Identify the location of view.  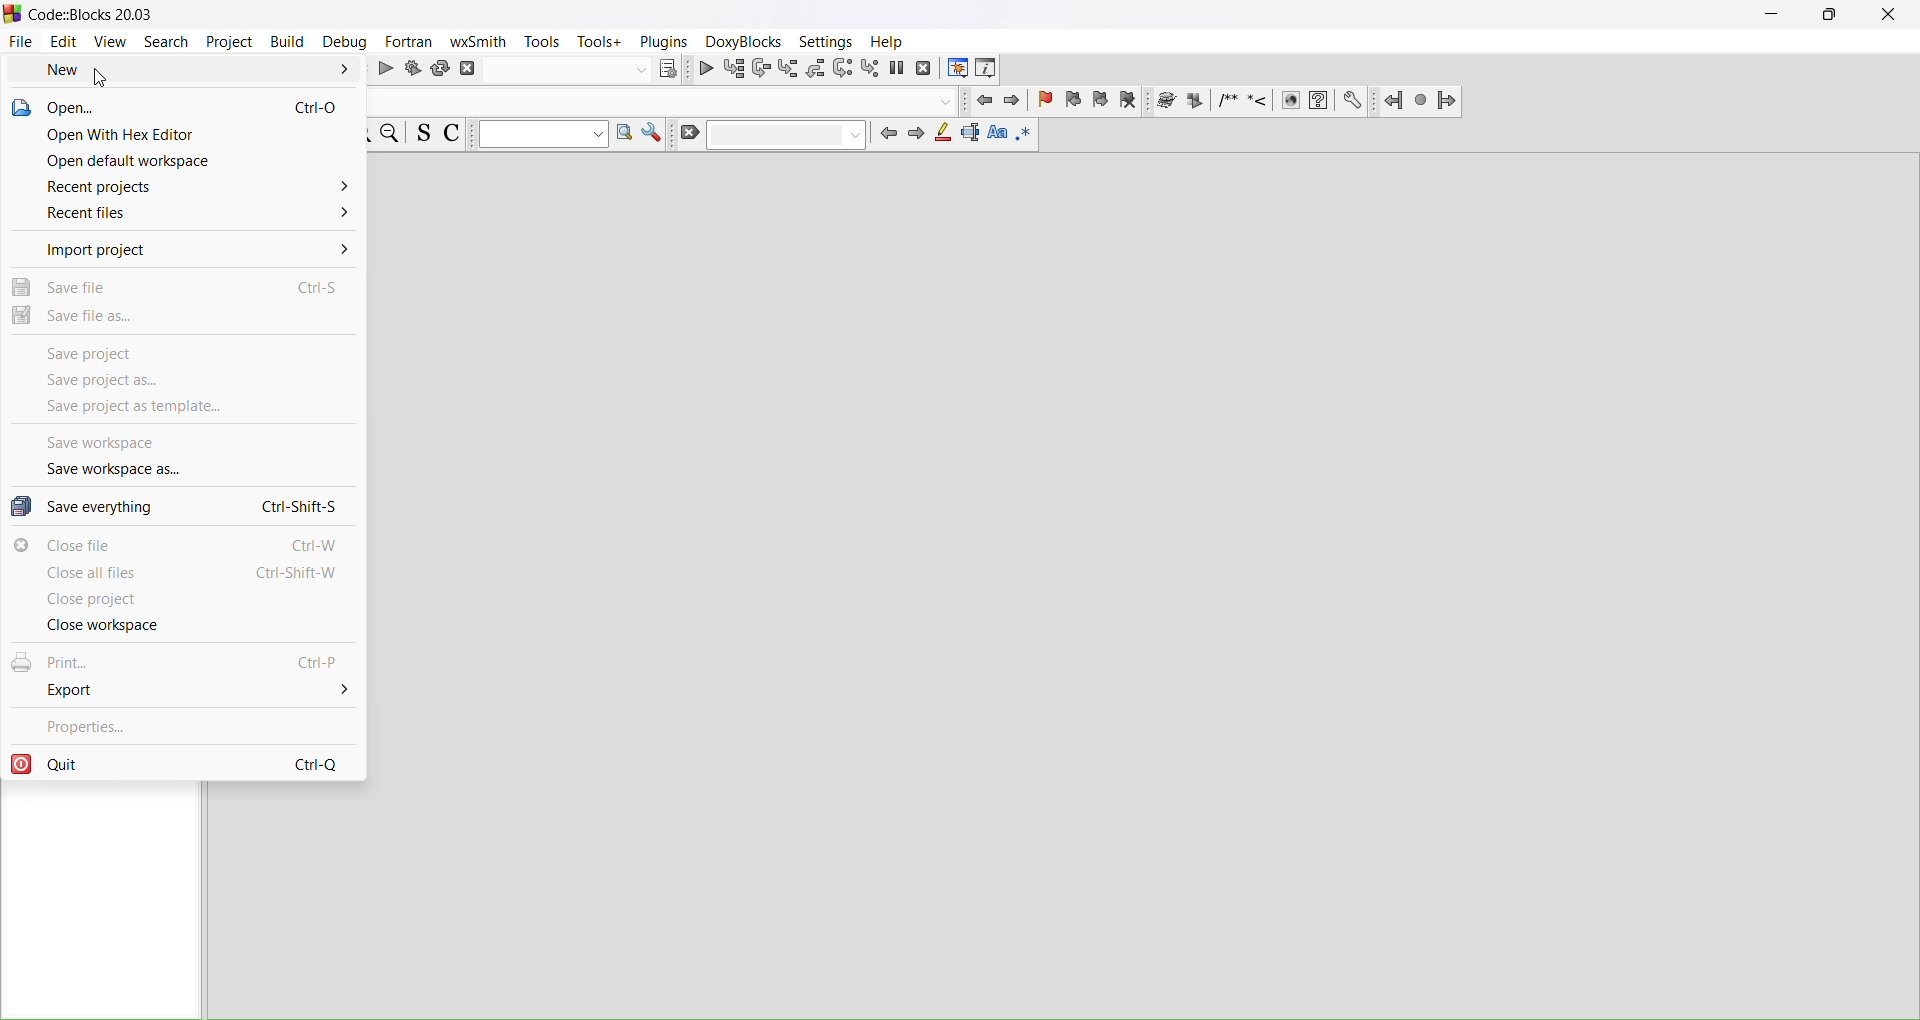
(113, 43).